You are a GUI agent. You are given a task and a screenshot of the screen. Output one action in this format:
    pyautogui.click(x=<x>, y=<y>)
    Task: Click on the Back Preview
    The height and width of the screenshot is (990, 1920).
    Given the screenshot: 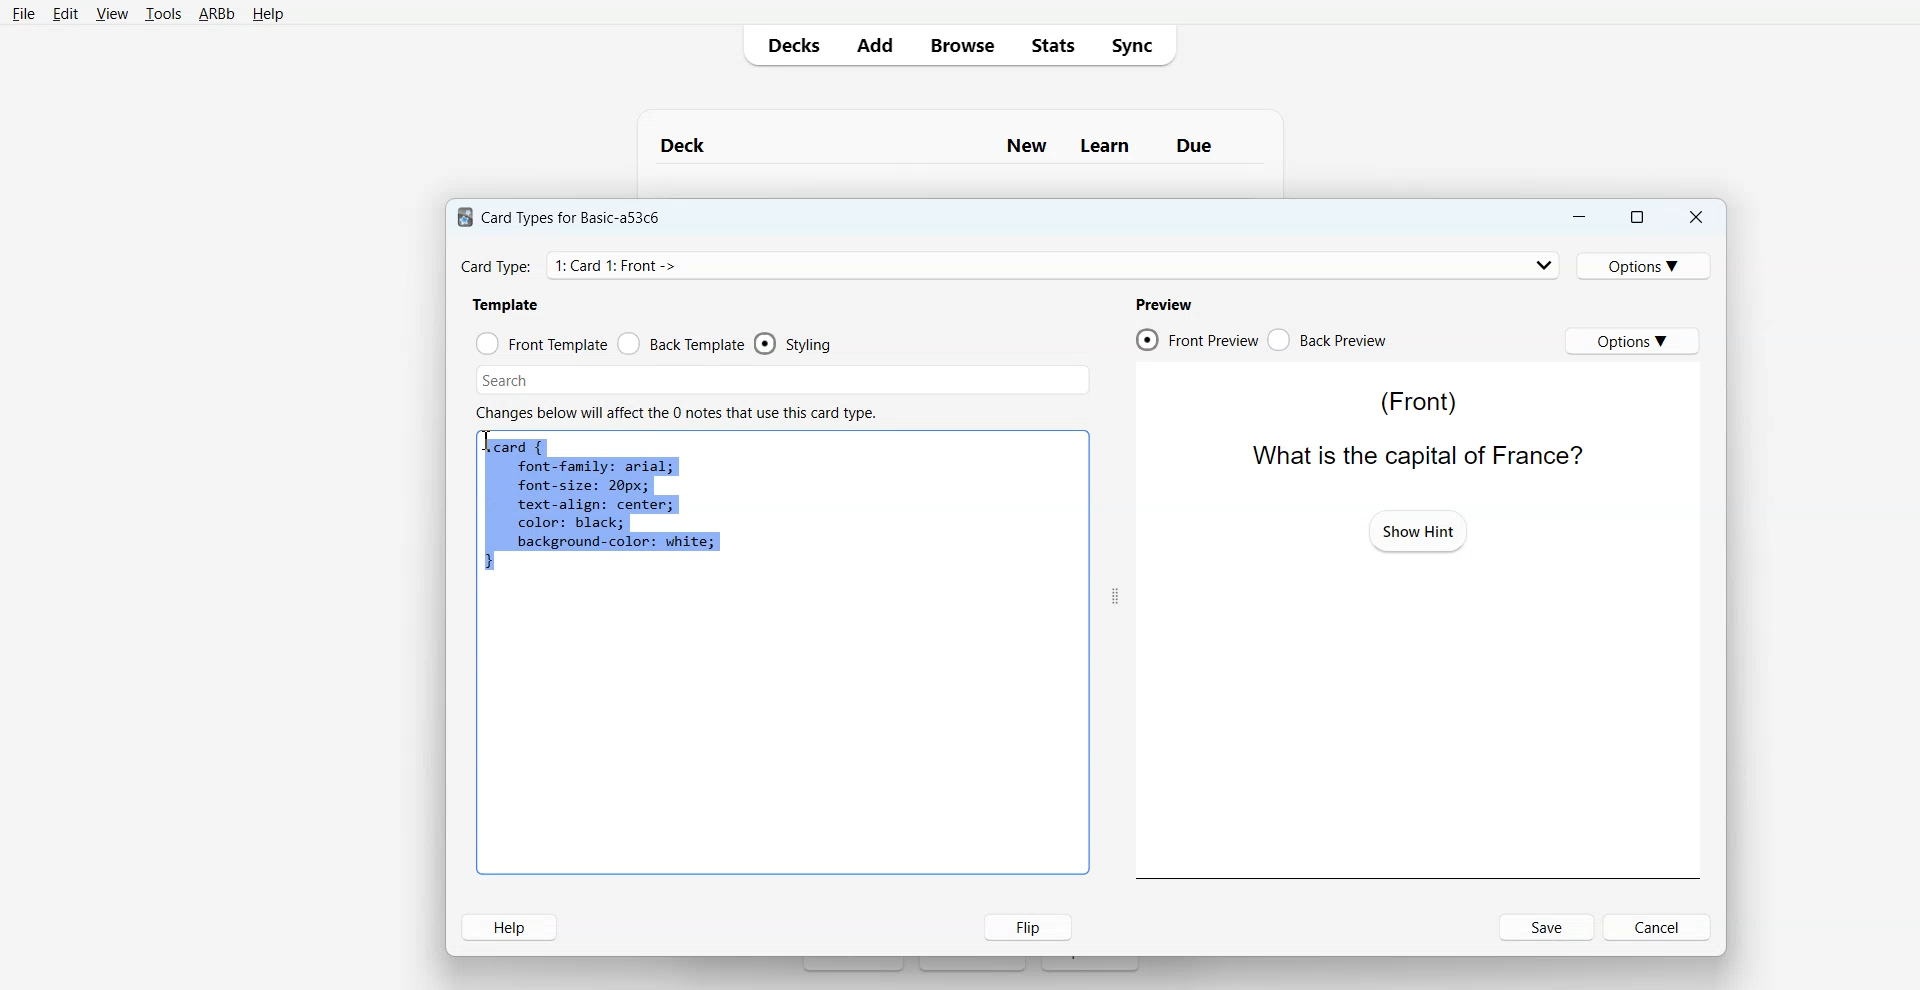 What is the action you would take?
    pyautogui.click(x=1328, y=340)
    